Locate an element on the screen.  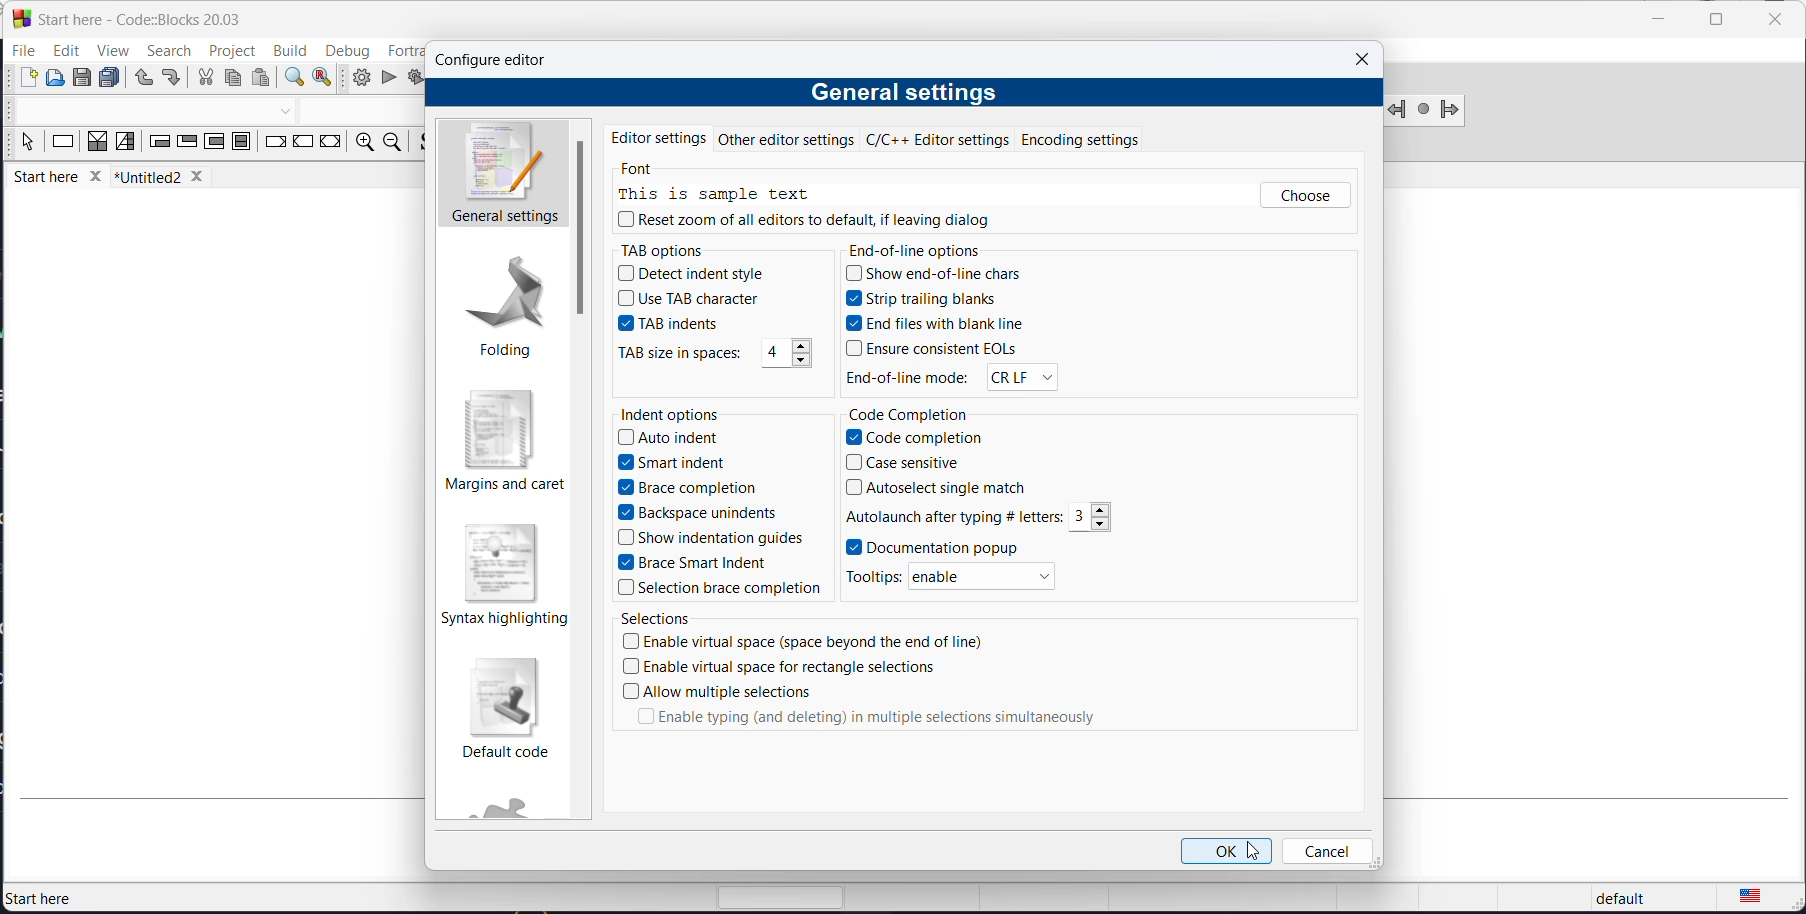
Debug is located at coordinates (347, 48).